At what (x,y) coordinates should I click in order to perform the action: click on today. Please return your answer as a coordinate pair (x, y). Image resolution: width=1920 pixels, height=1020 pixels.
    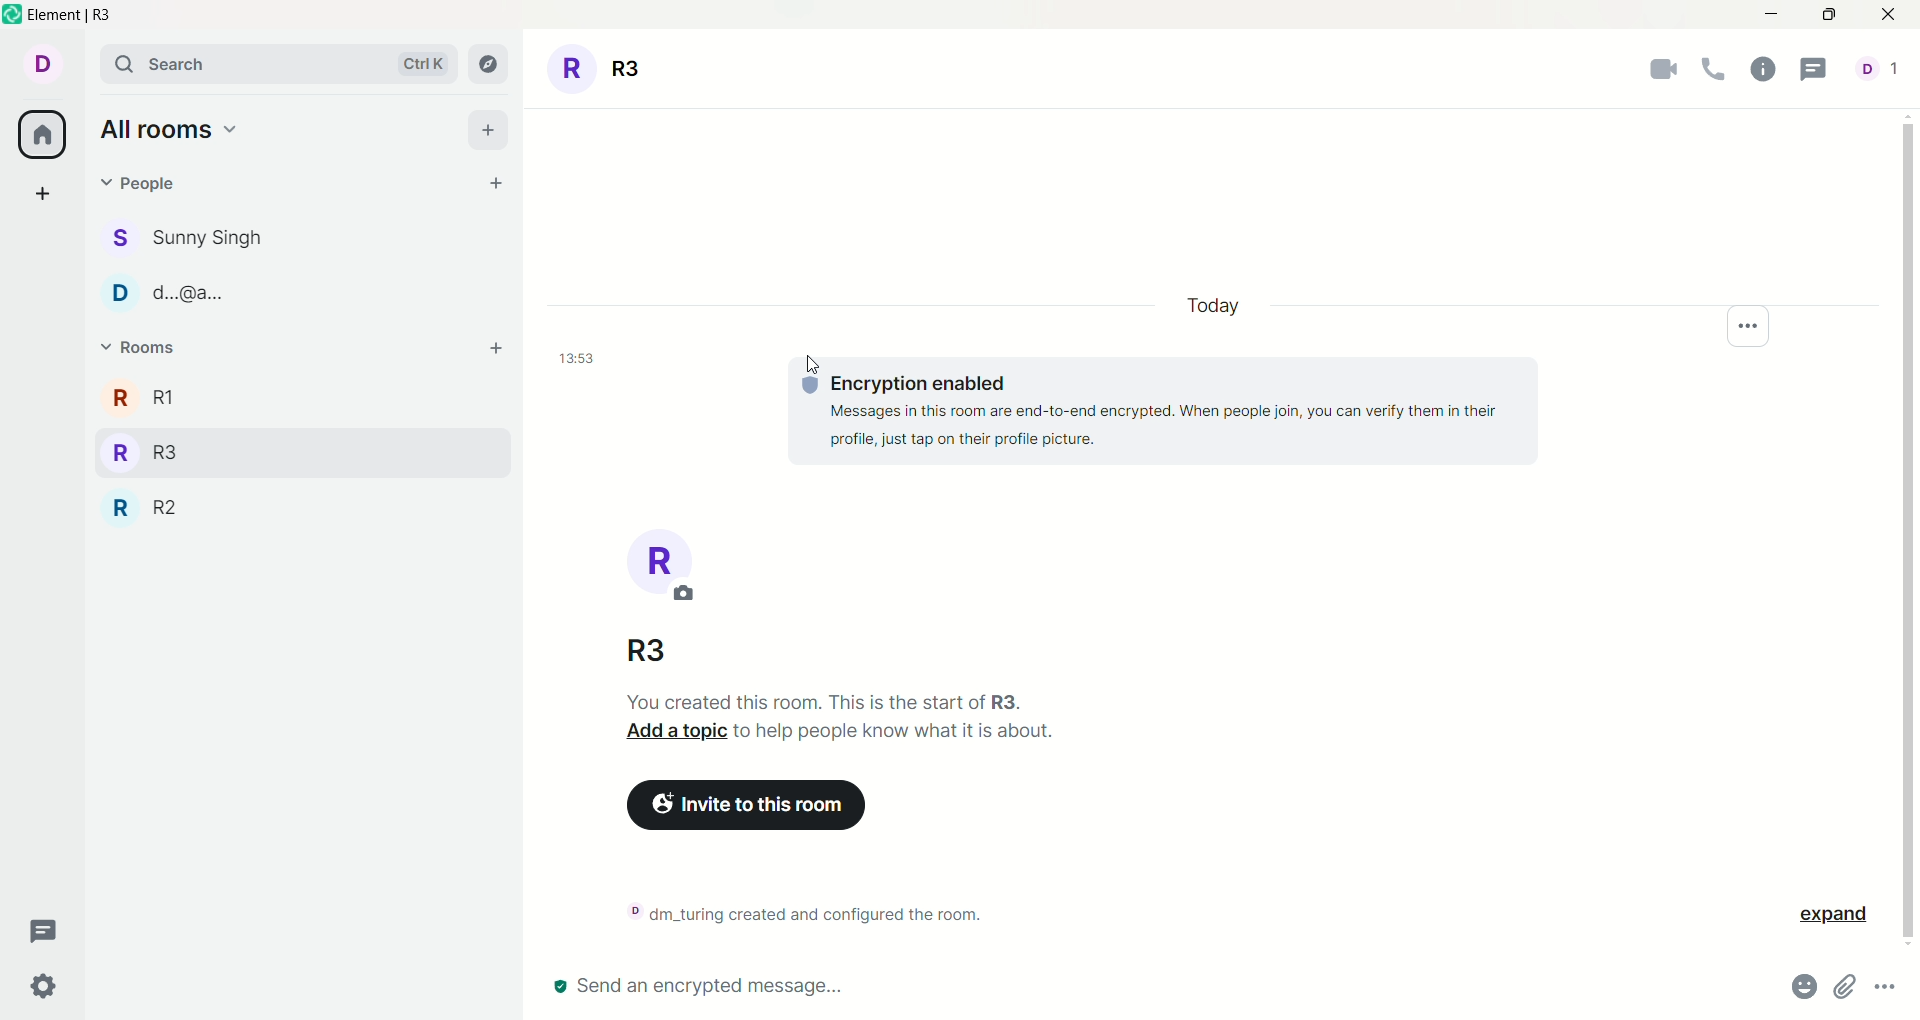
    Looking at the image, I should click on (1221, 307).